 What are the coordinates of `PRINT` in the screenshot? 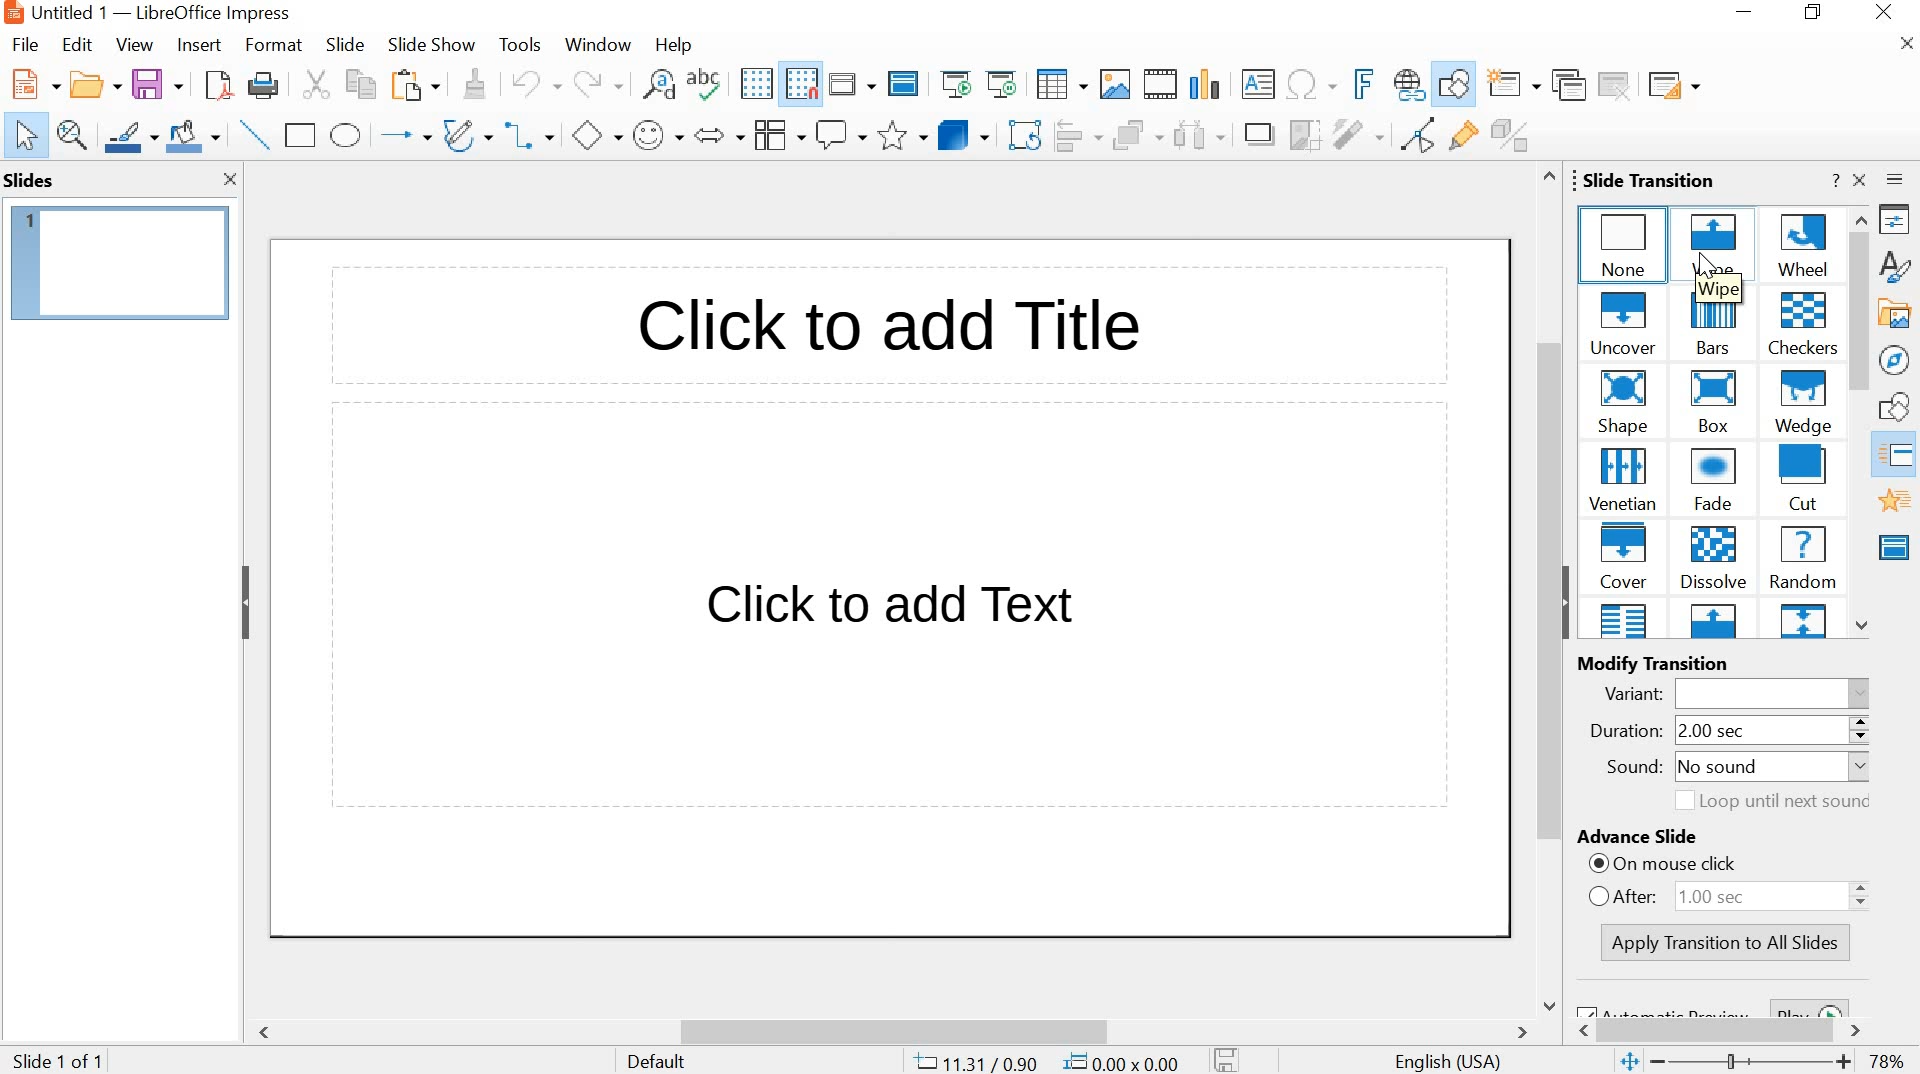 It's located at (265, 87).